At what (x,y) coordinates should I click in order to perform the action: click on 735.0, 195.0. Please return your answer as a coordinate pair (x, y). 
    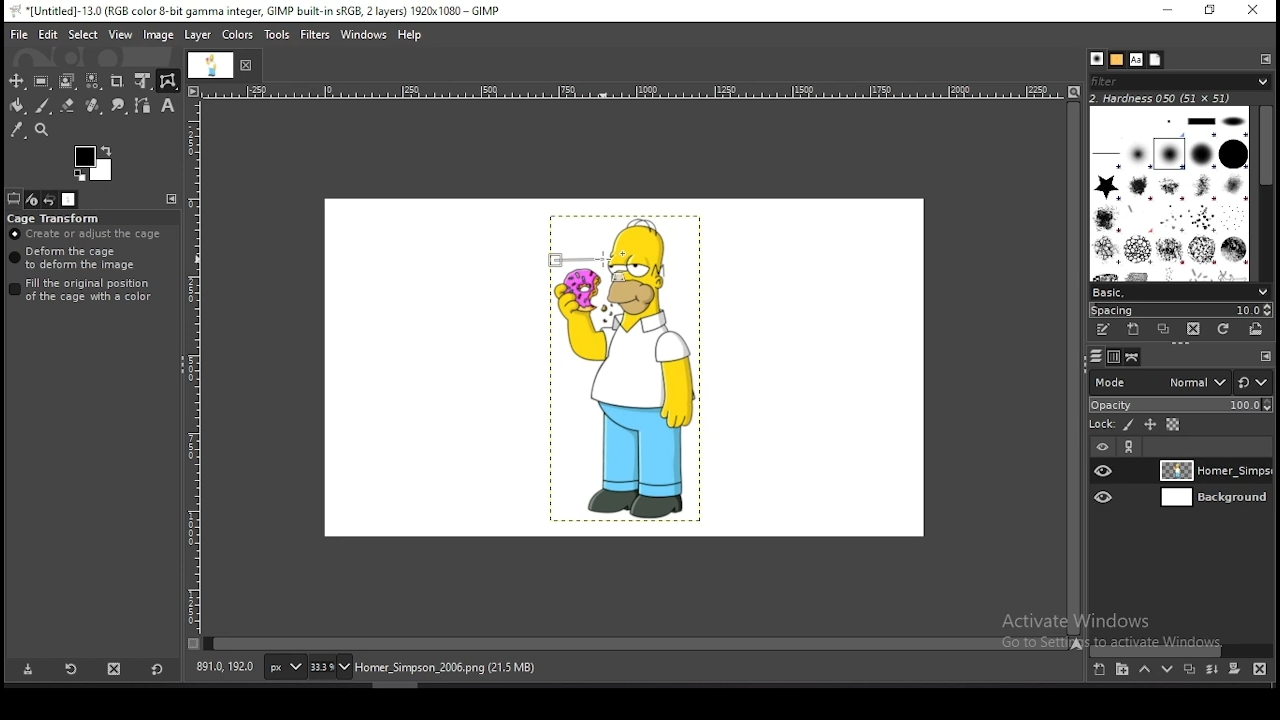
    Looking at the image, I should click on (225, 665).